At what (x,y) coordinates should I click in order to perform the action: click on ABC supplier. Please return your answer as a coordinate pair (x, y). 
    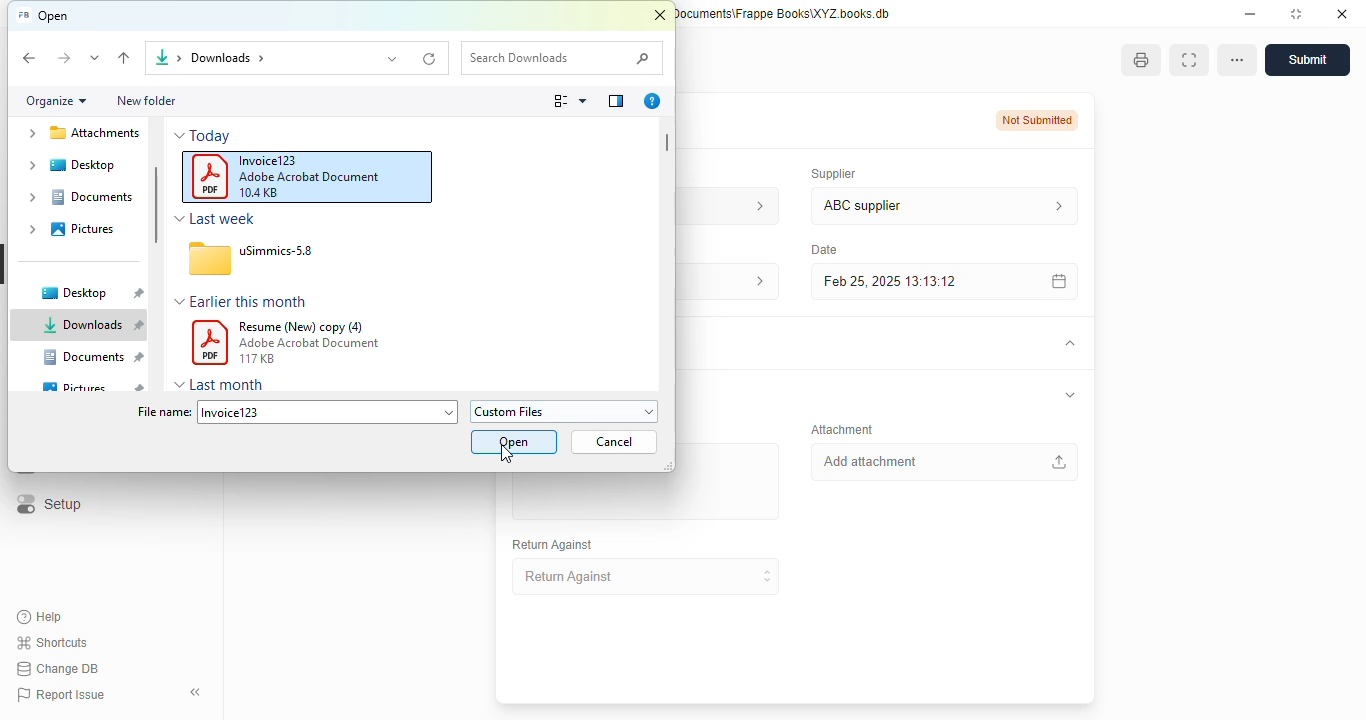
    Looking at the image, I should click on (906, 206).